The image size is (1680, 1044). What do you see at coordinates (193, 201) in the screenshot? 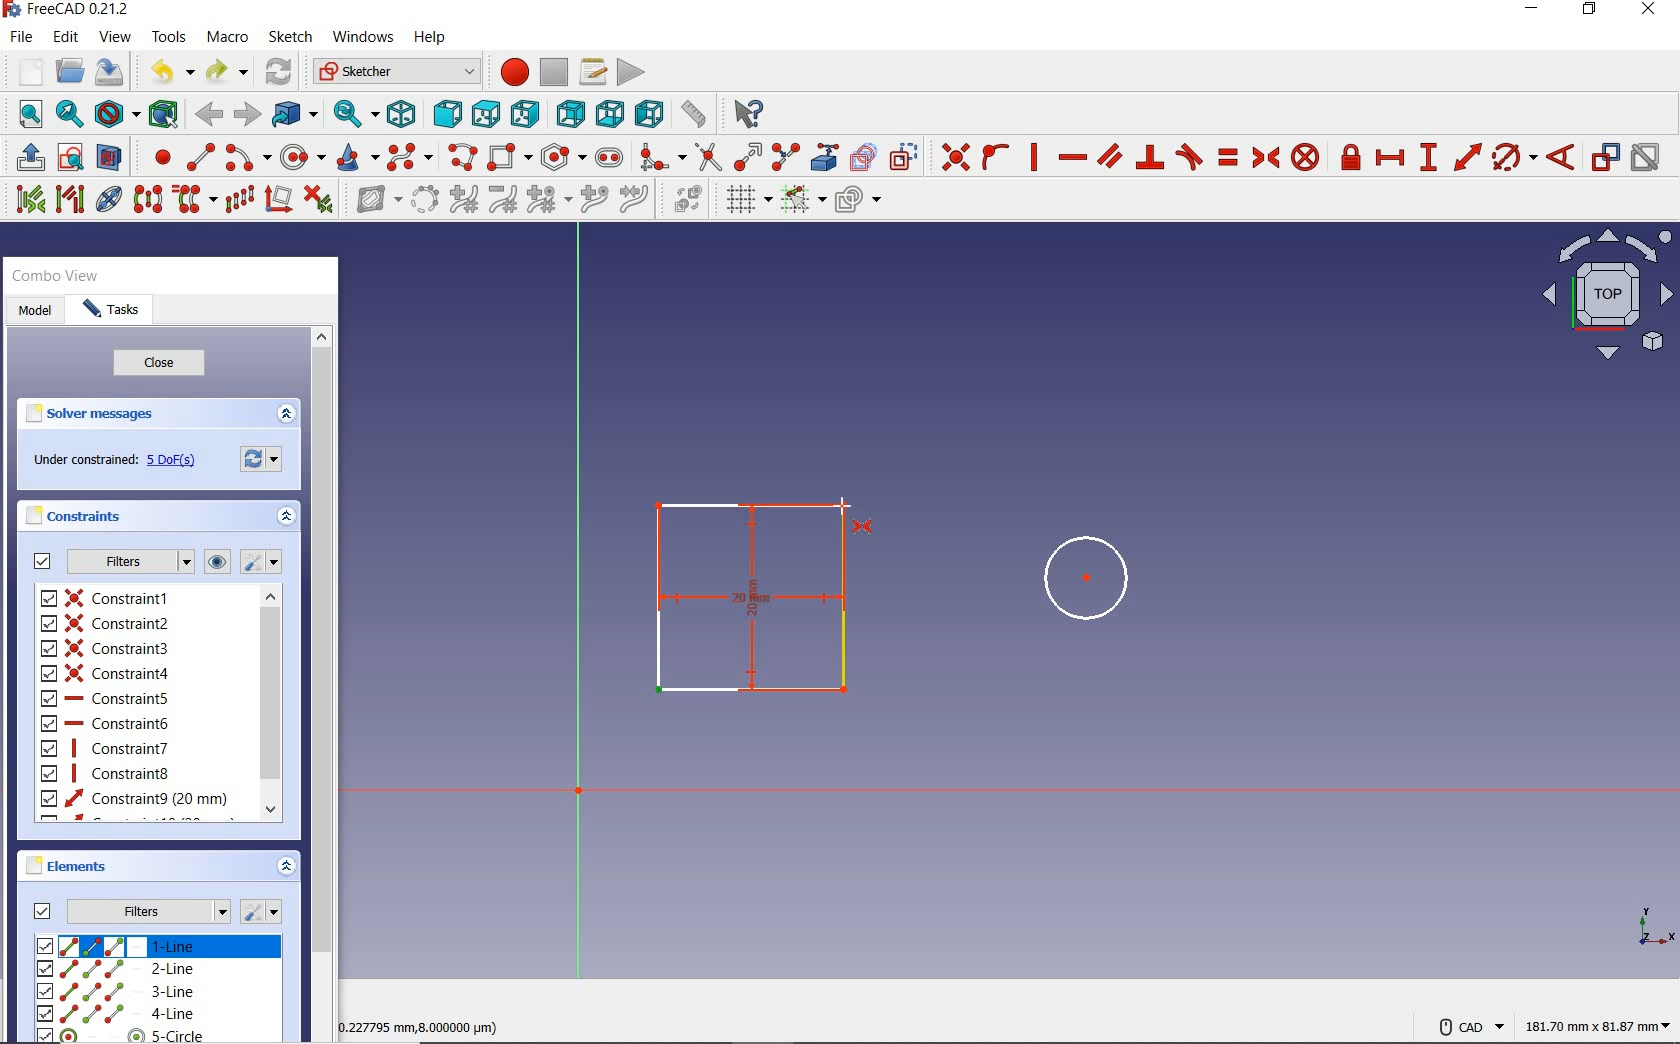
I see `clone` at bounding box center [193, 201].